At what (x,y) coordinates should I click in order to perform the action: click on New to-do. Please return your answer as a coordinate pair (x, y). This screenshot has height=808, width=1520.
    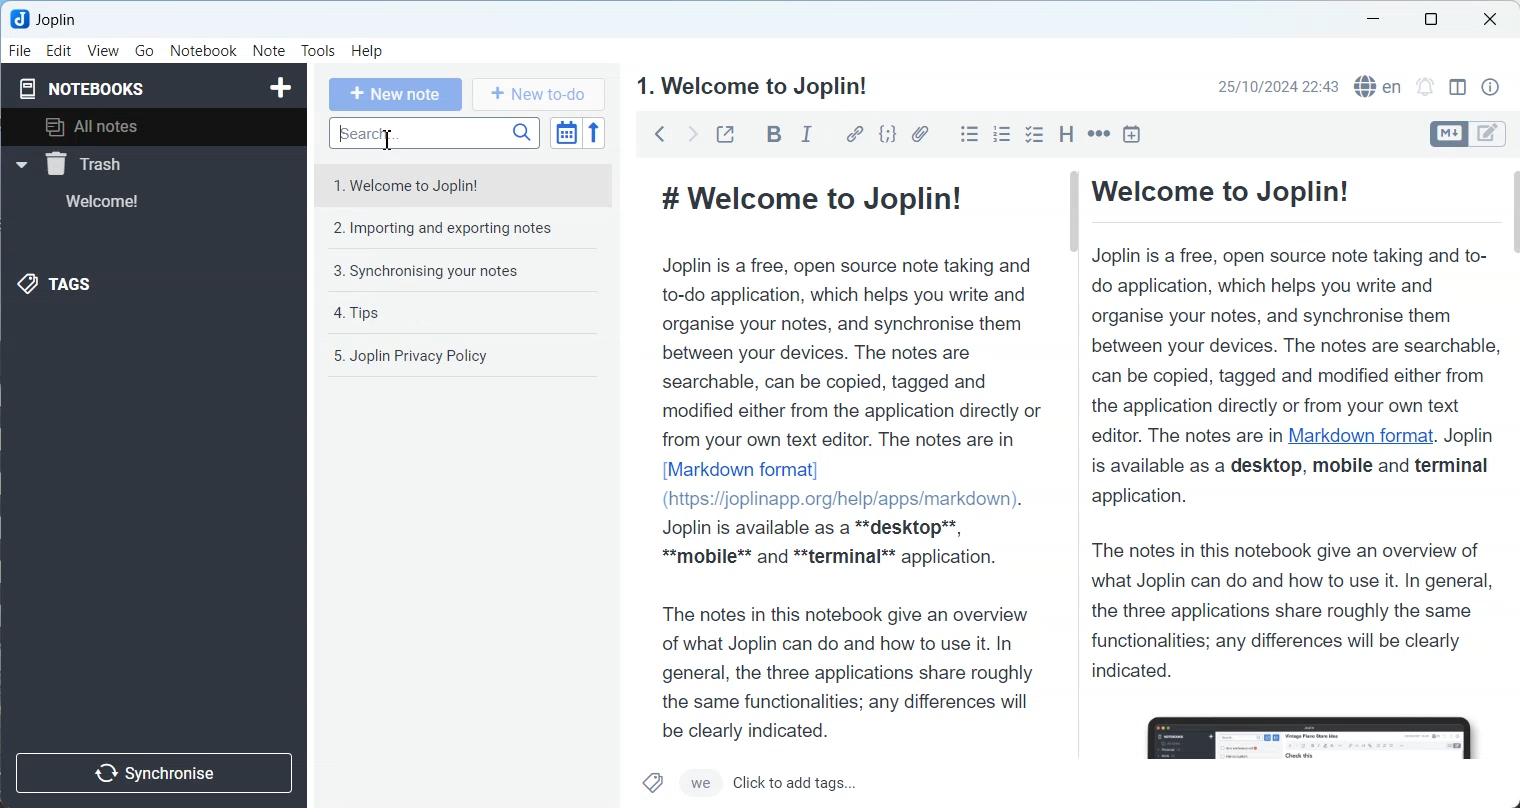
    Looking at the image, I should click on (536, 94).